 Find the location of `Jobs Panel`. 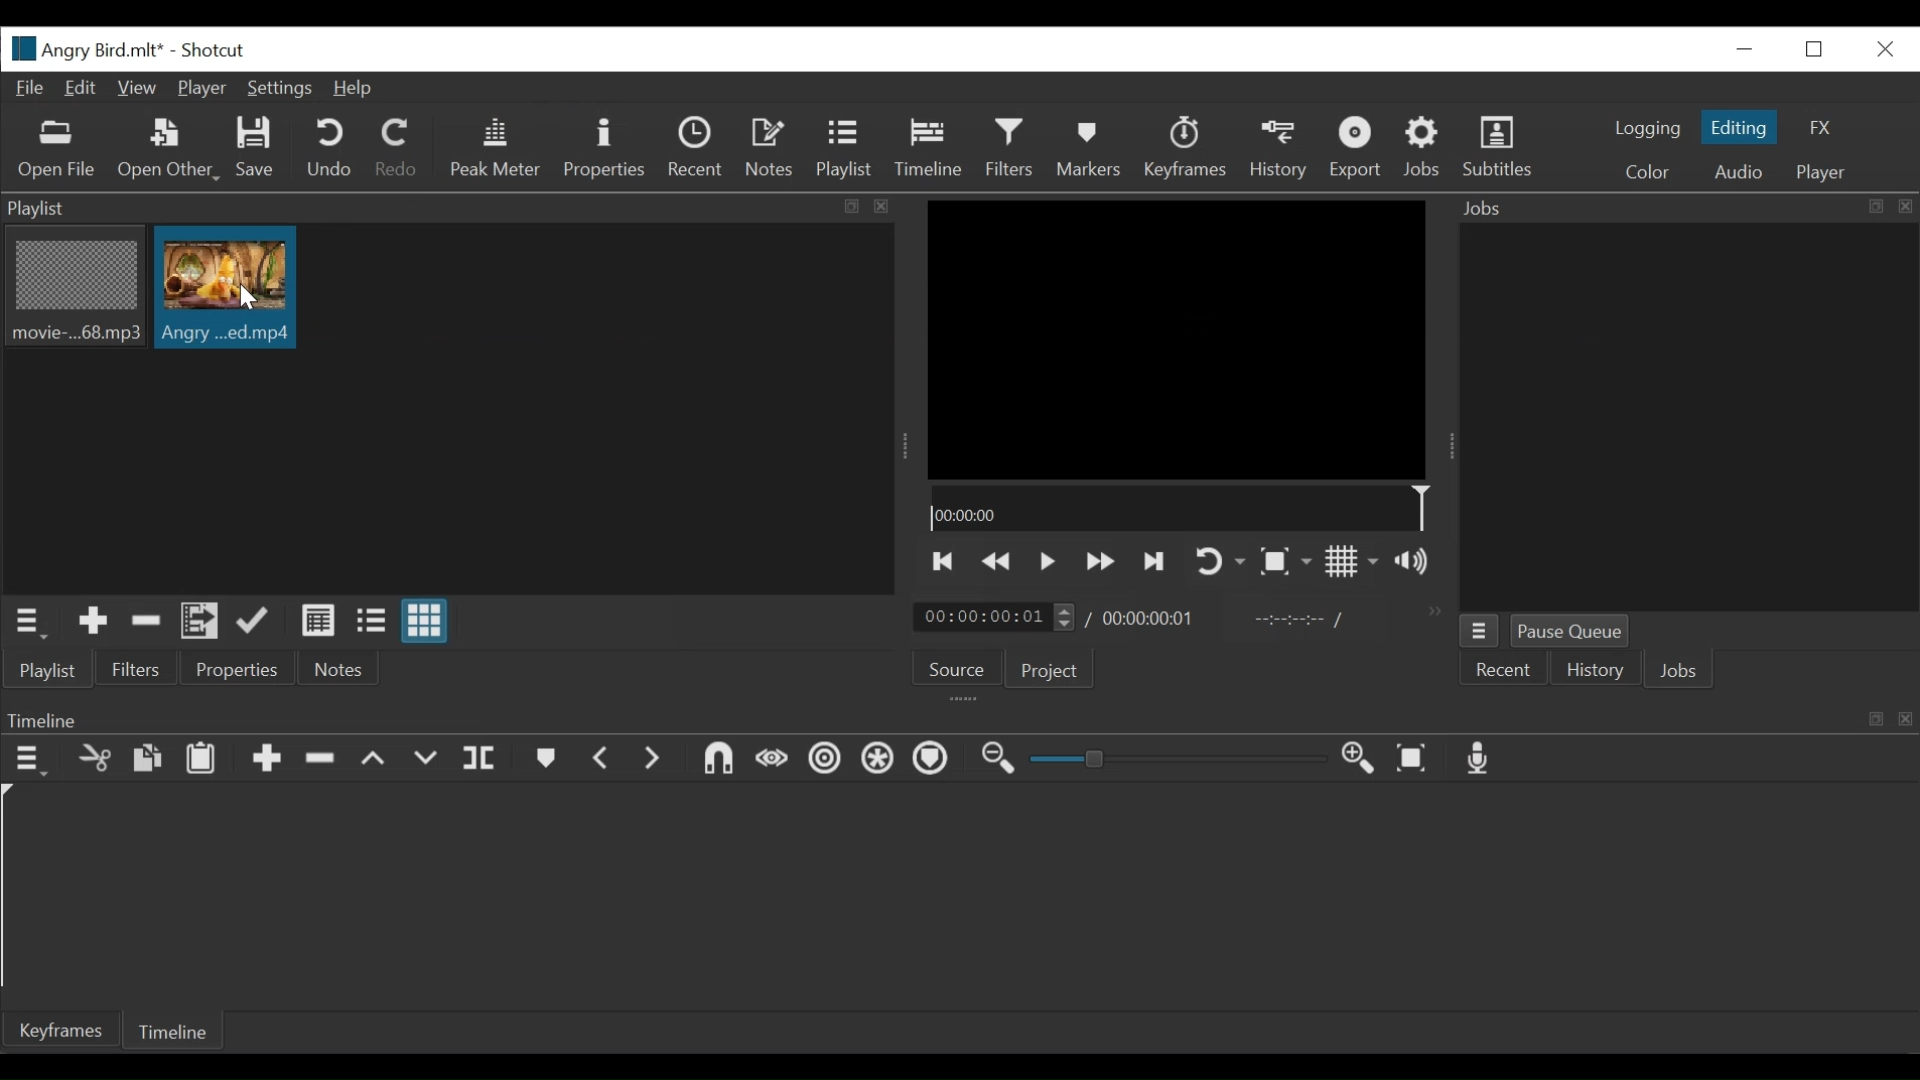

Jobs Panel is located at coordinates (1688, 420).